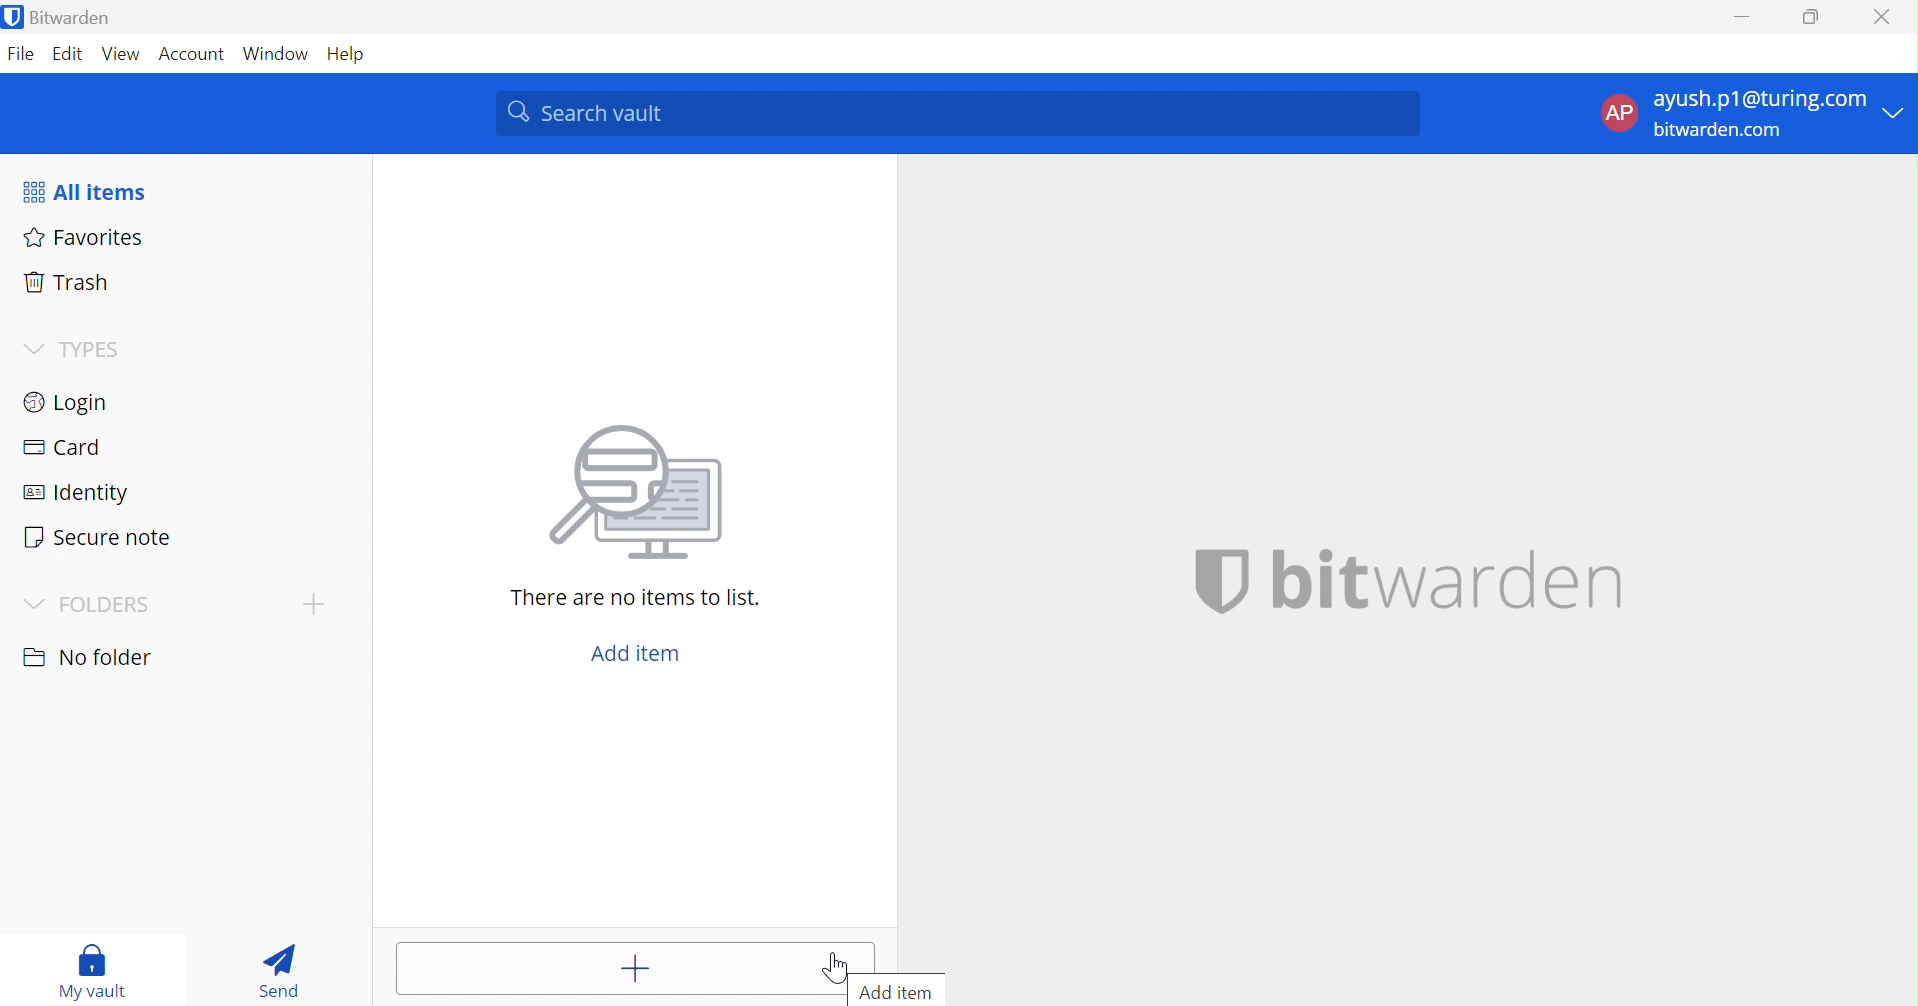 The image size is (1918, 1006). Describe the element at coordinates (957, 114) in the screenshot. I see `Search vault` at that location.